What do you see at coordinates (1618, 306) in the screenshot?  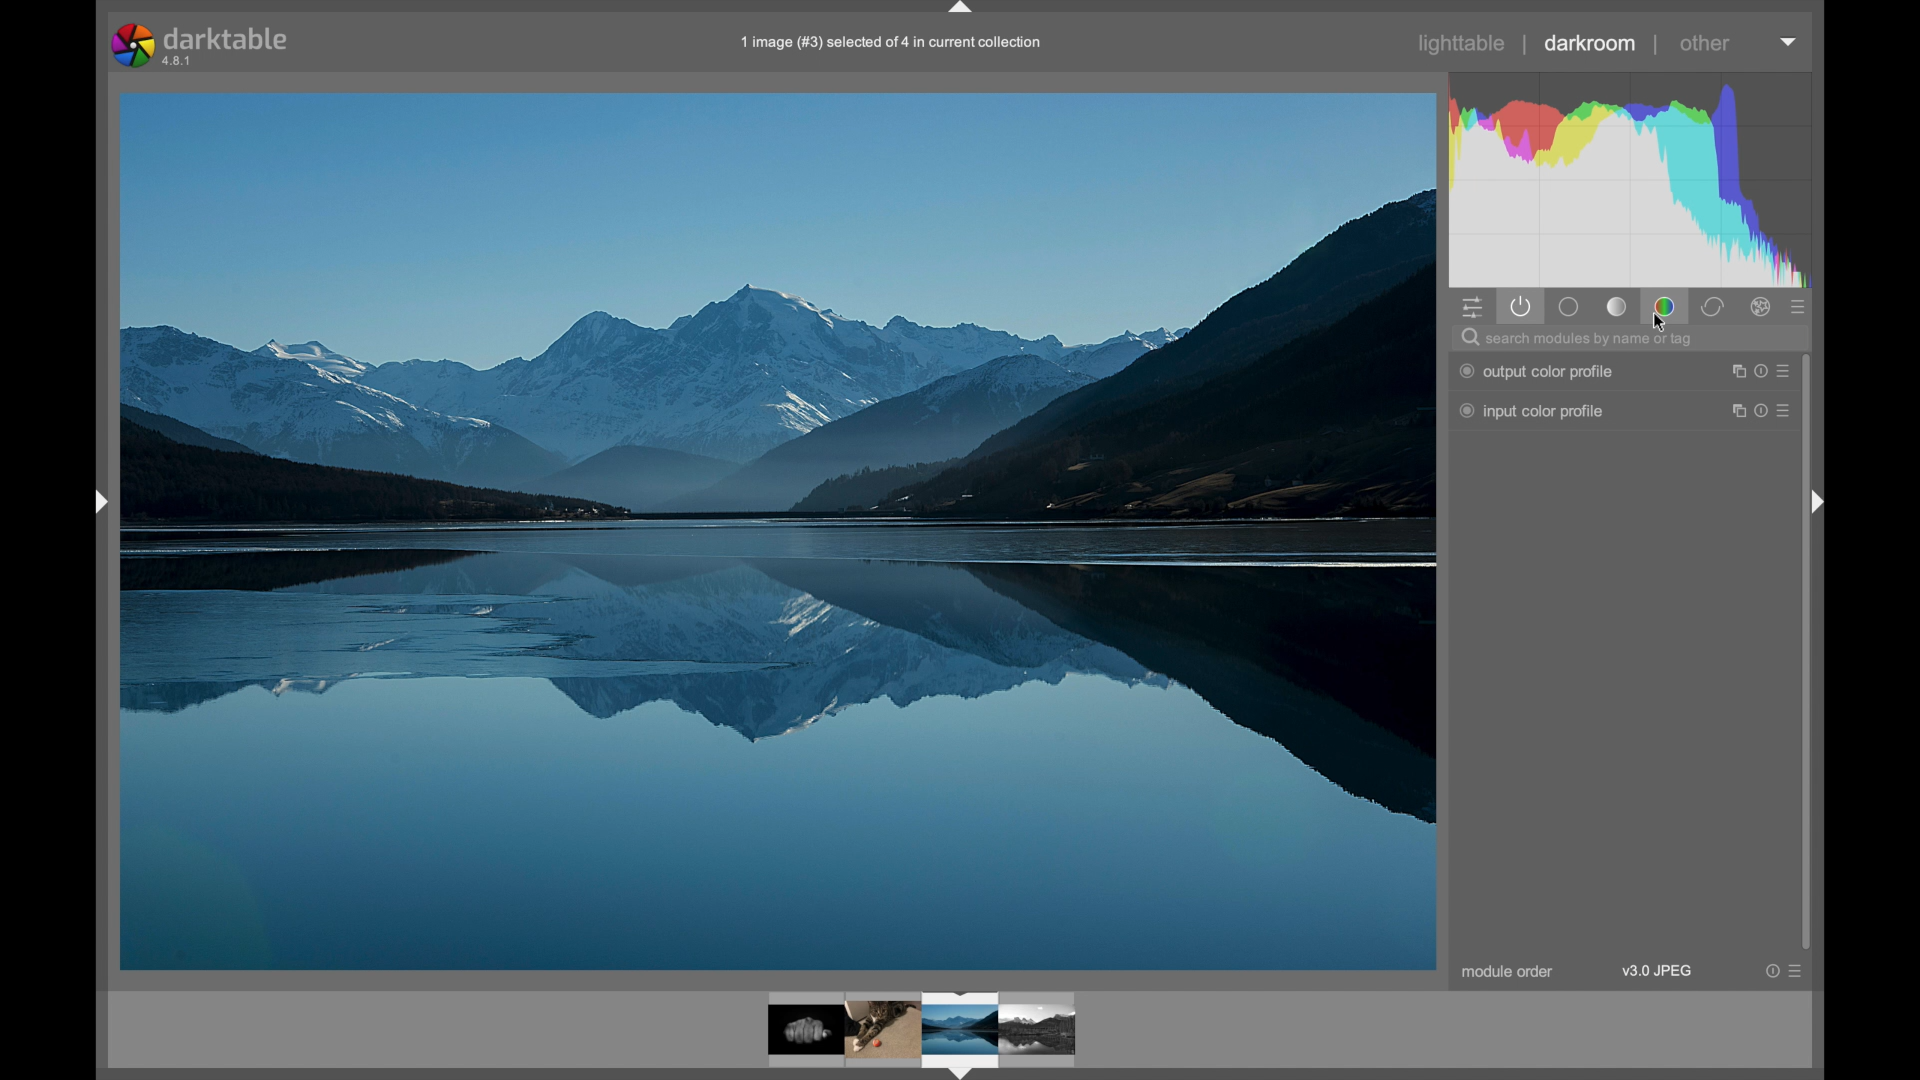 I see `tone` at bounding box center [1618, 306].